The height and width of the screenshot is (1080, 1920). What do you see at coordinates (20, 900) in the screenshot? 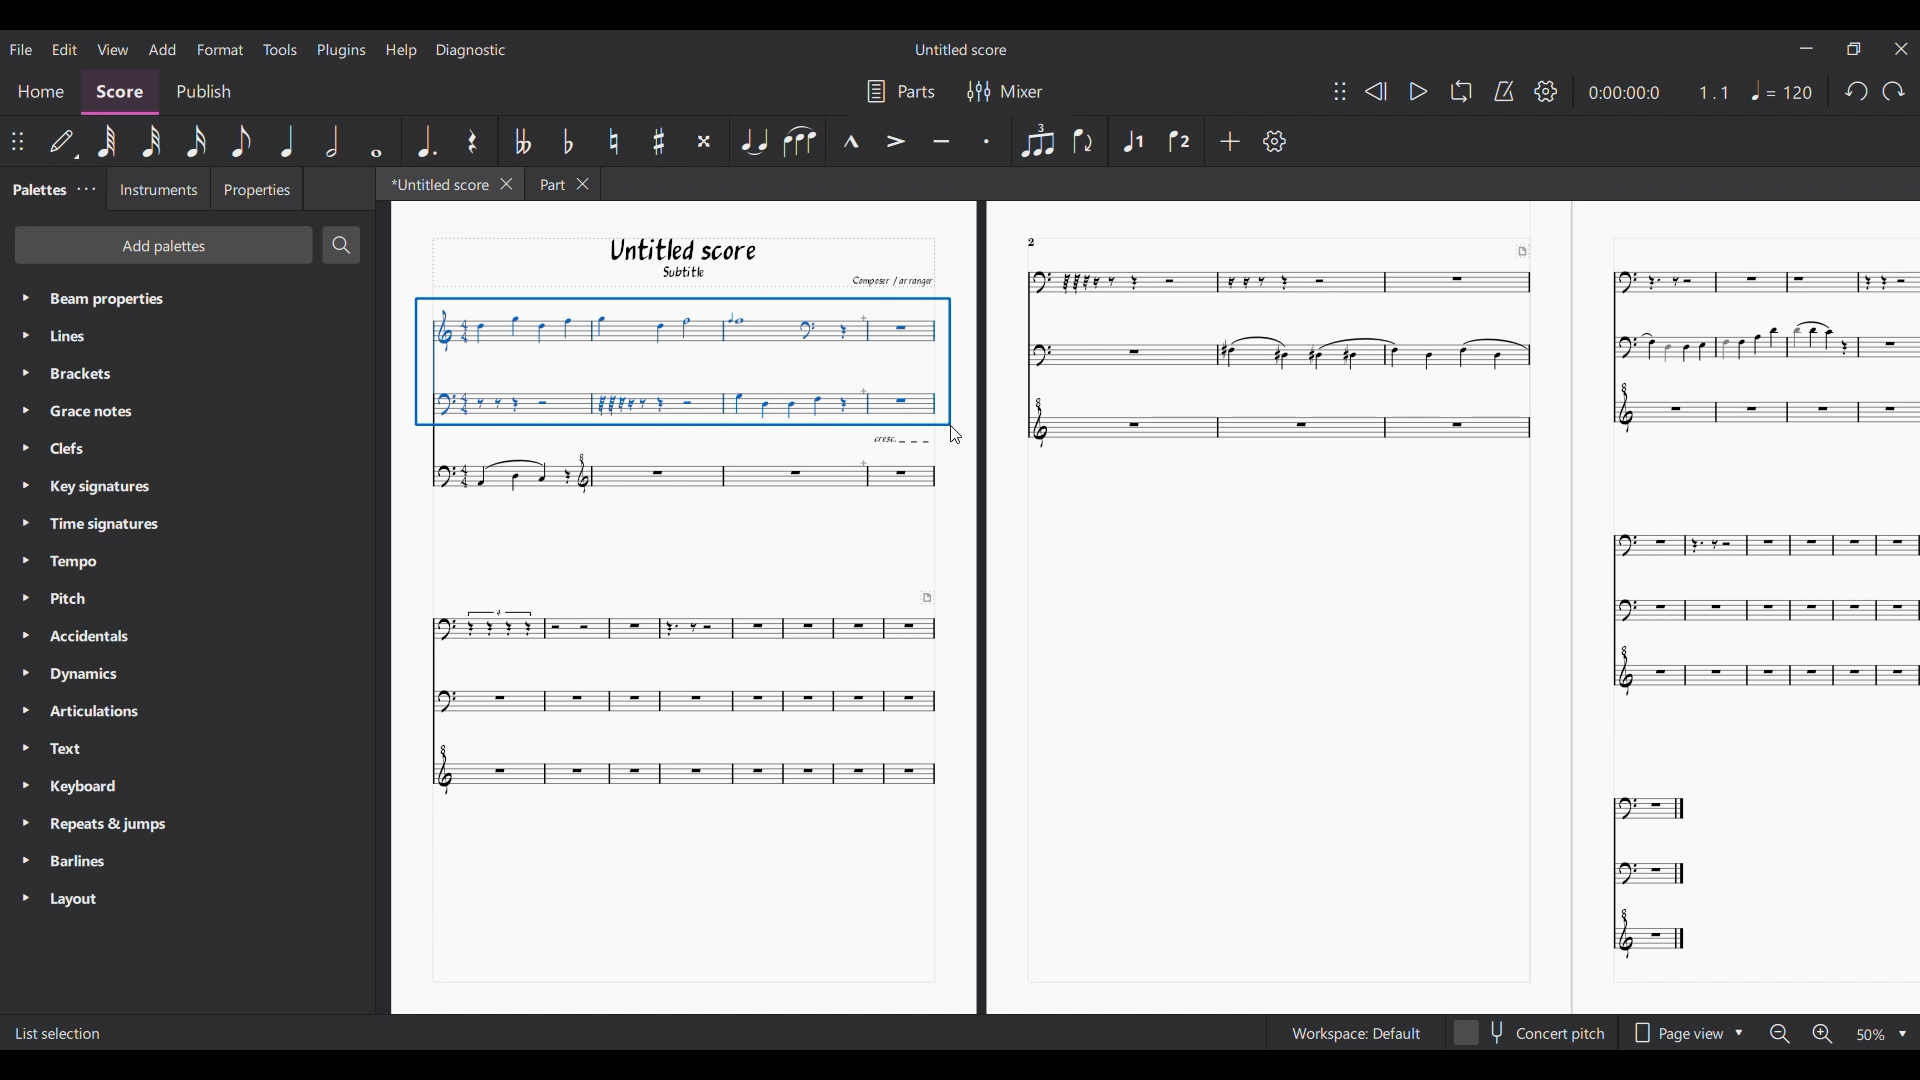
I see `` at bounding box center [20, 900].